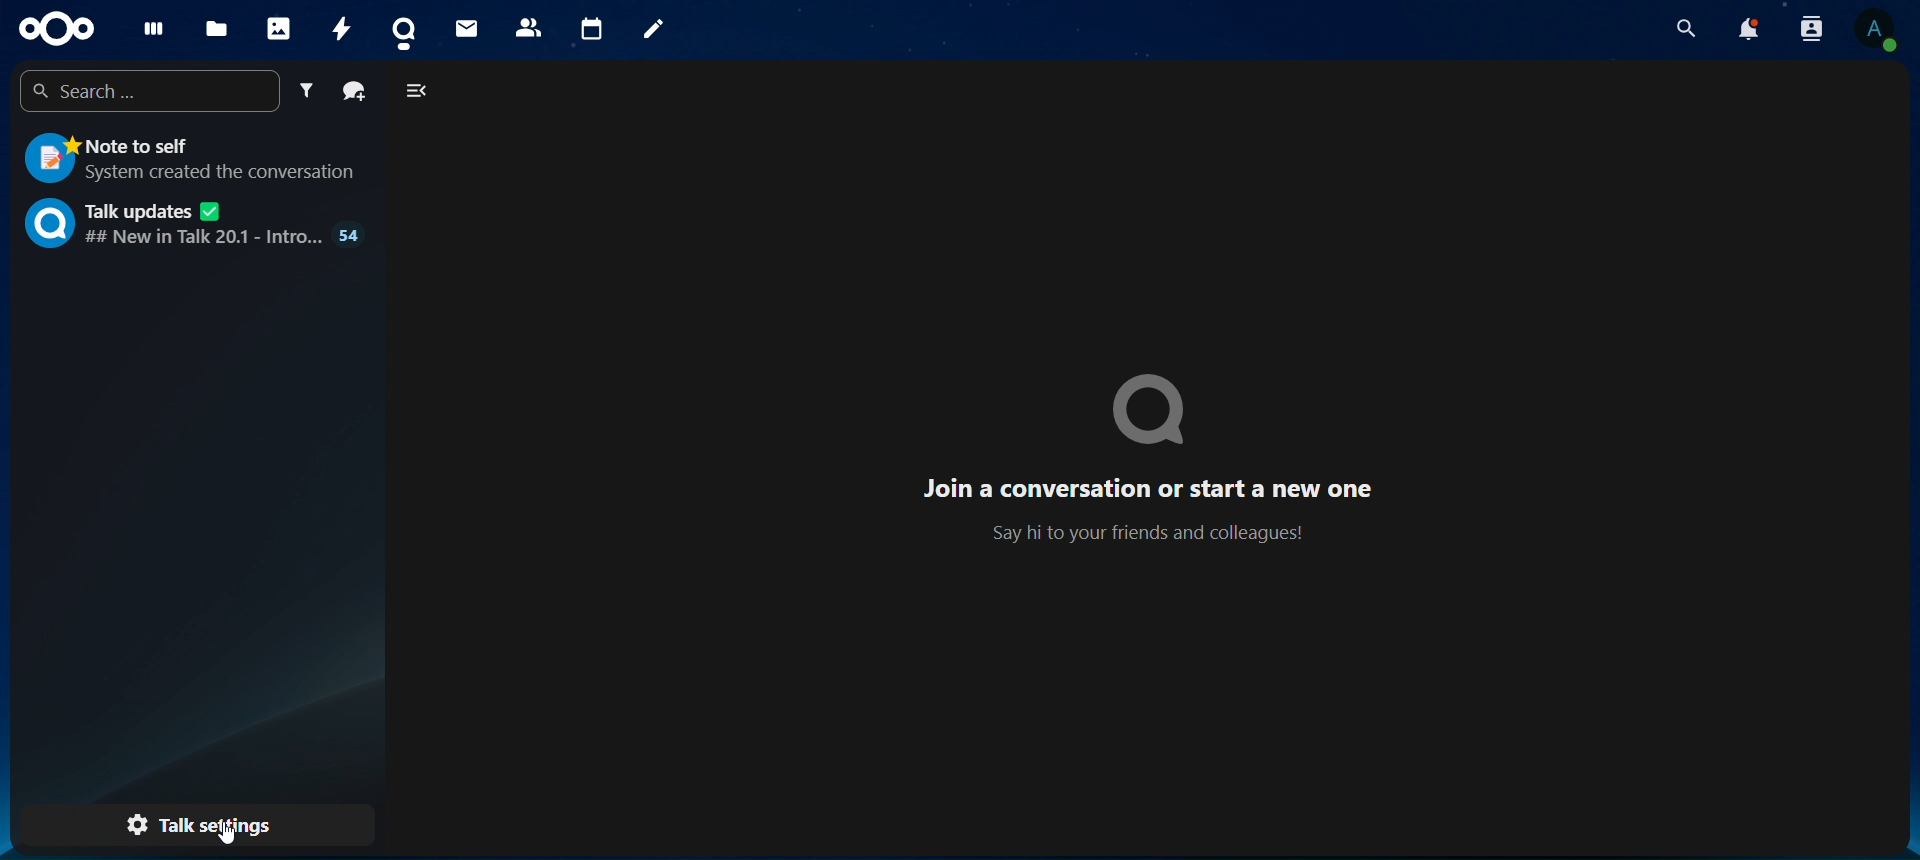 The image size is (1920, 860). Describe the element at coordinates (191, 225) in the screenshot. I see `talk updates` at that location.